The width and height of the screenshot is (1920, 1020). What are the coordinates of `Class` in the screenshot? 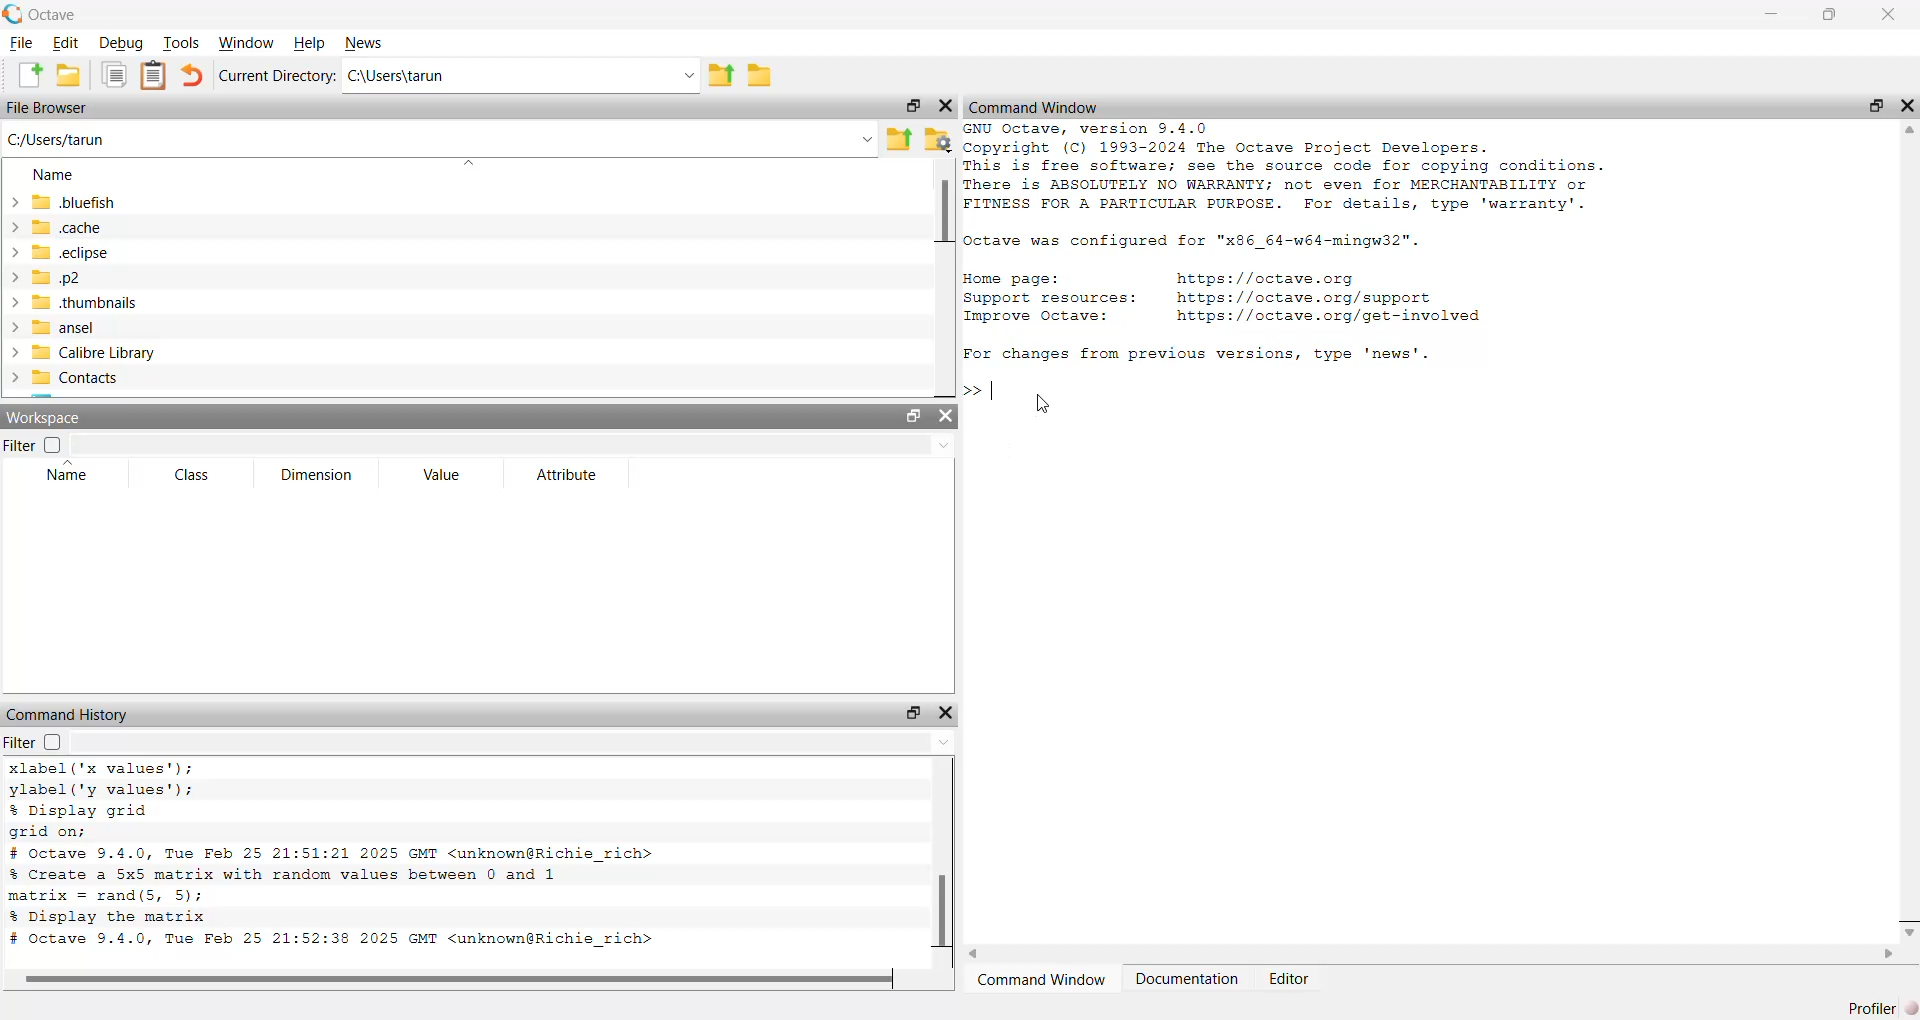 It's located at (188, 476).